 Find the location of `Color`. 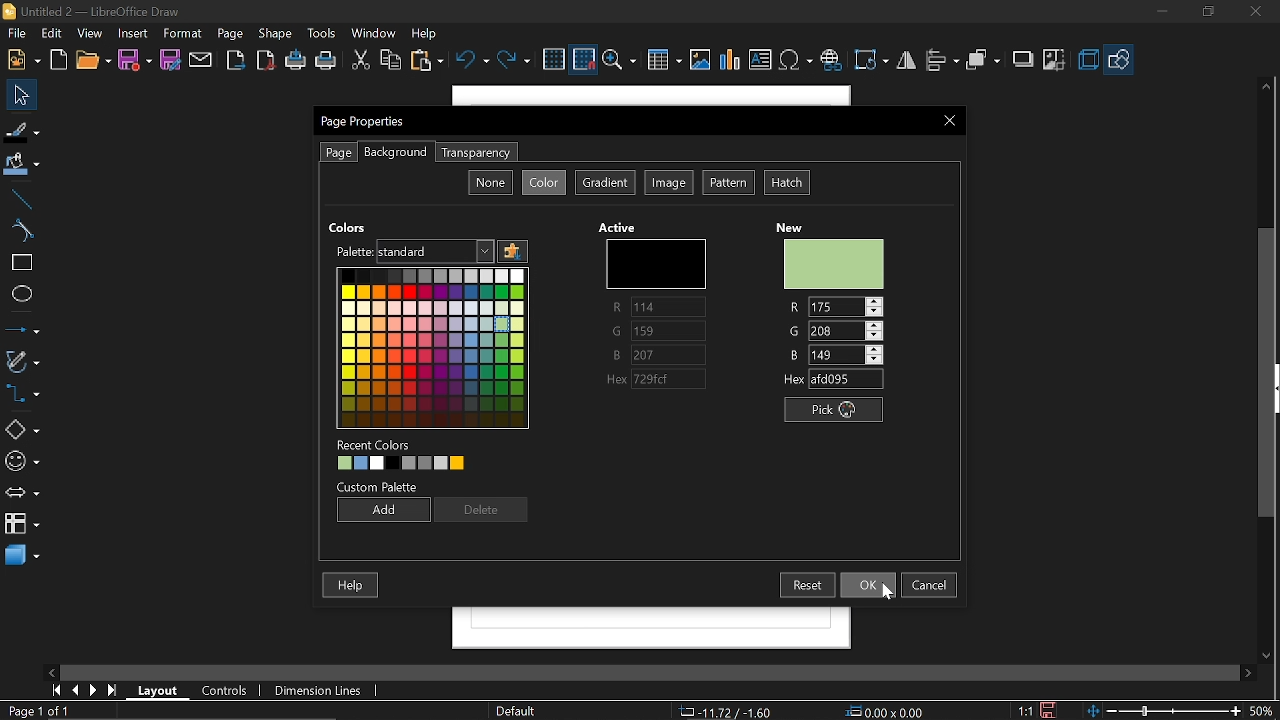

Color is located at coordinates (545, 182).